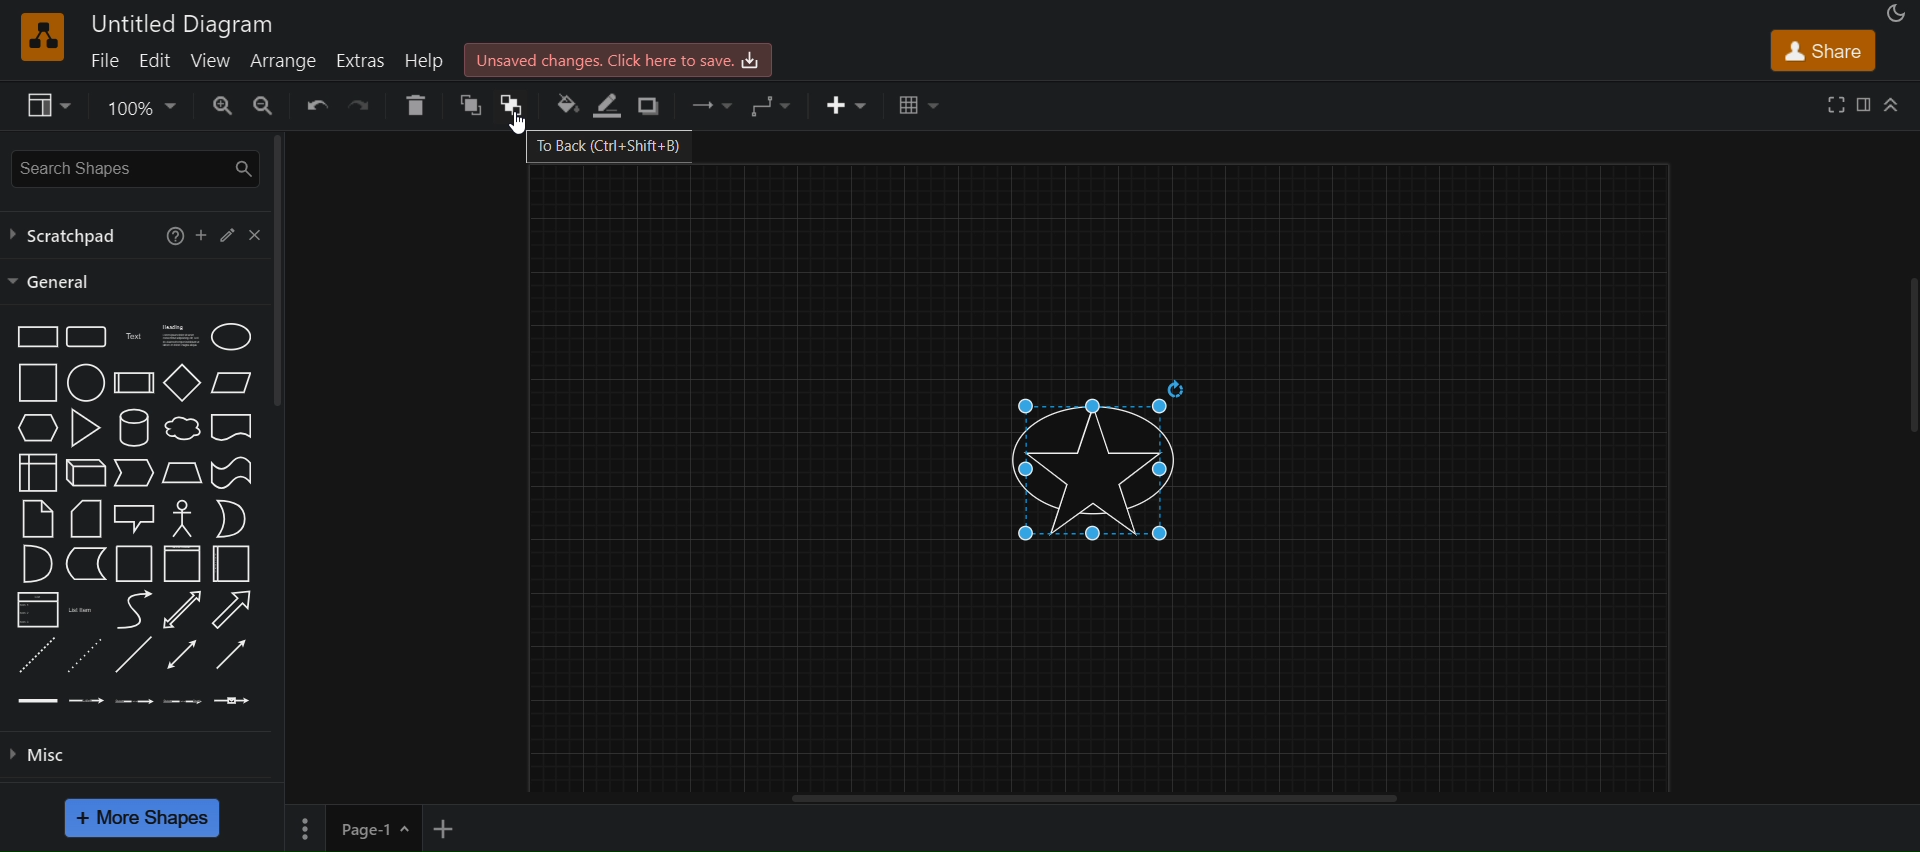  I want to click on file, so click(104, 61).